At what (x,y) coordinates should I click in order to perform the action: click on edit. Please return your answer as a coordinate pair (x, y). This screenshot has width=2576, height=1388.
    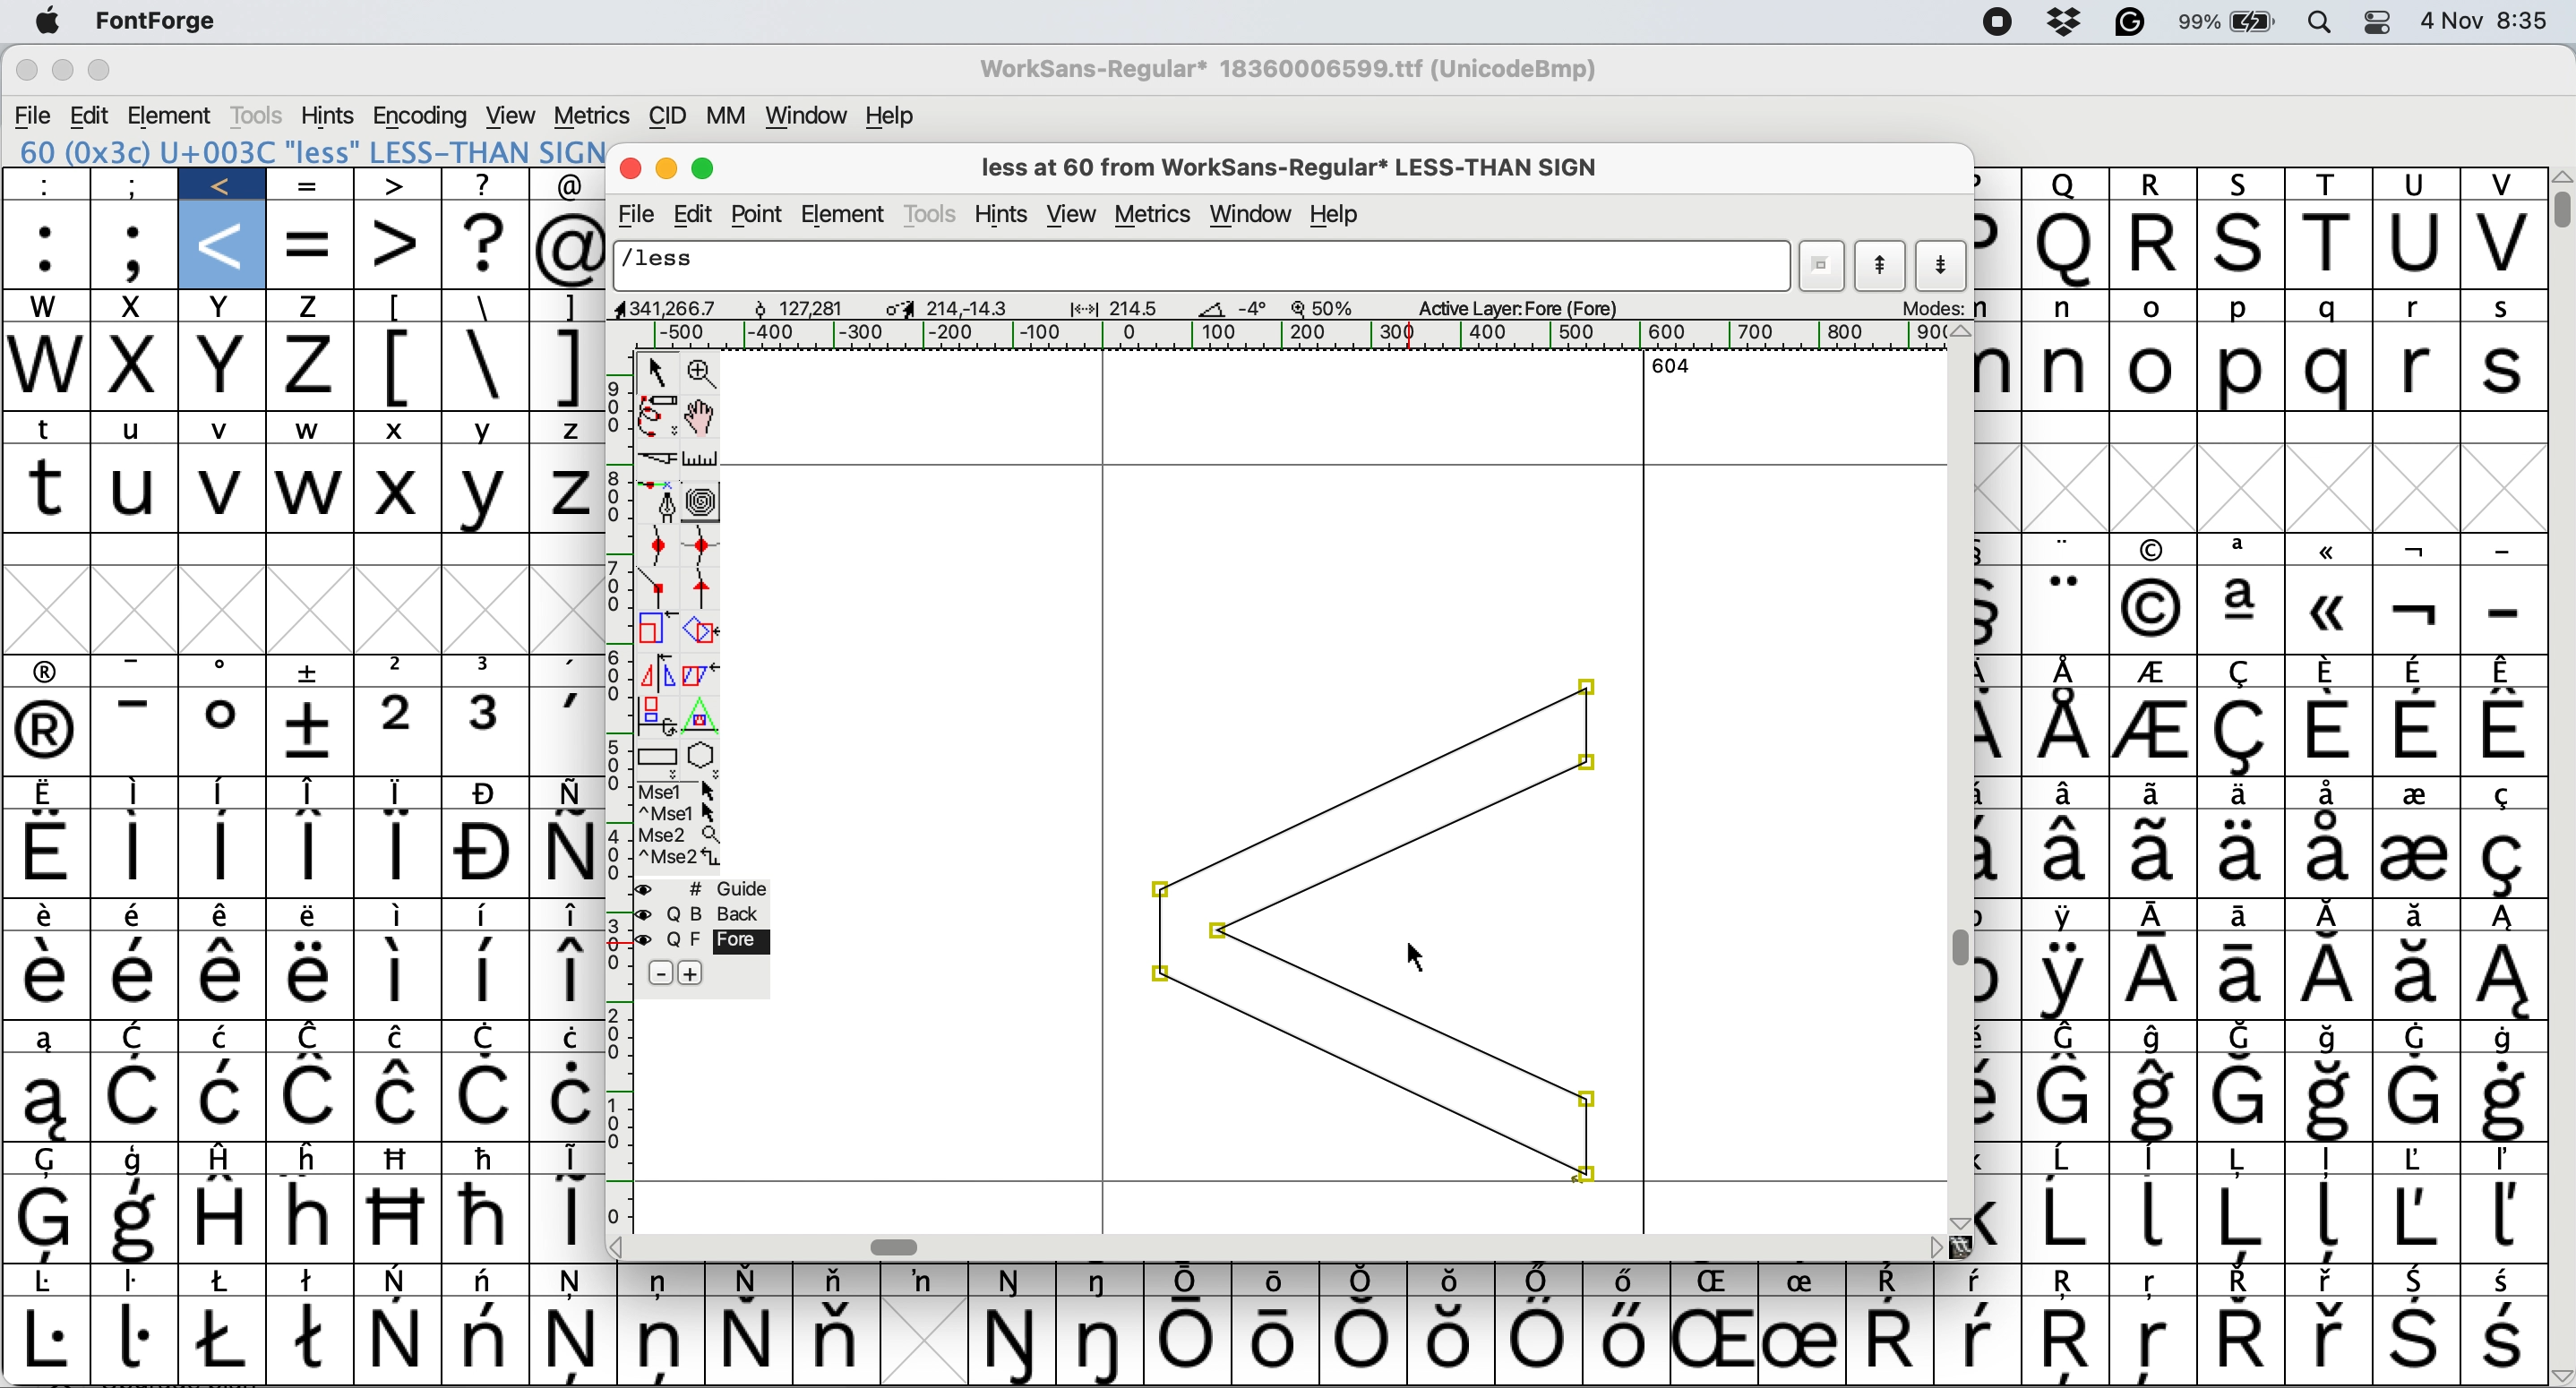
    Looking at the image, I should click on (92, 115).